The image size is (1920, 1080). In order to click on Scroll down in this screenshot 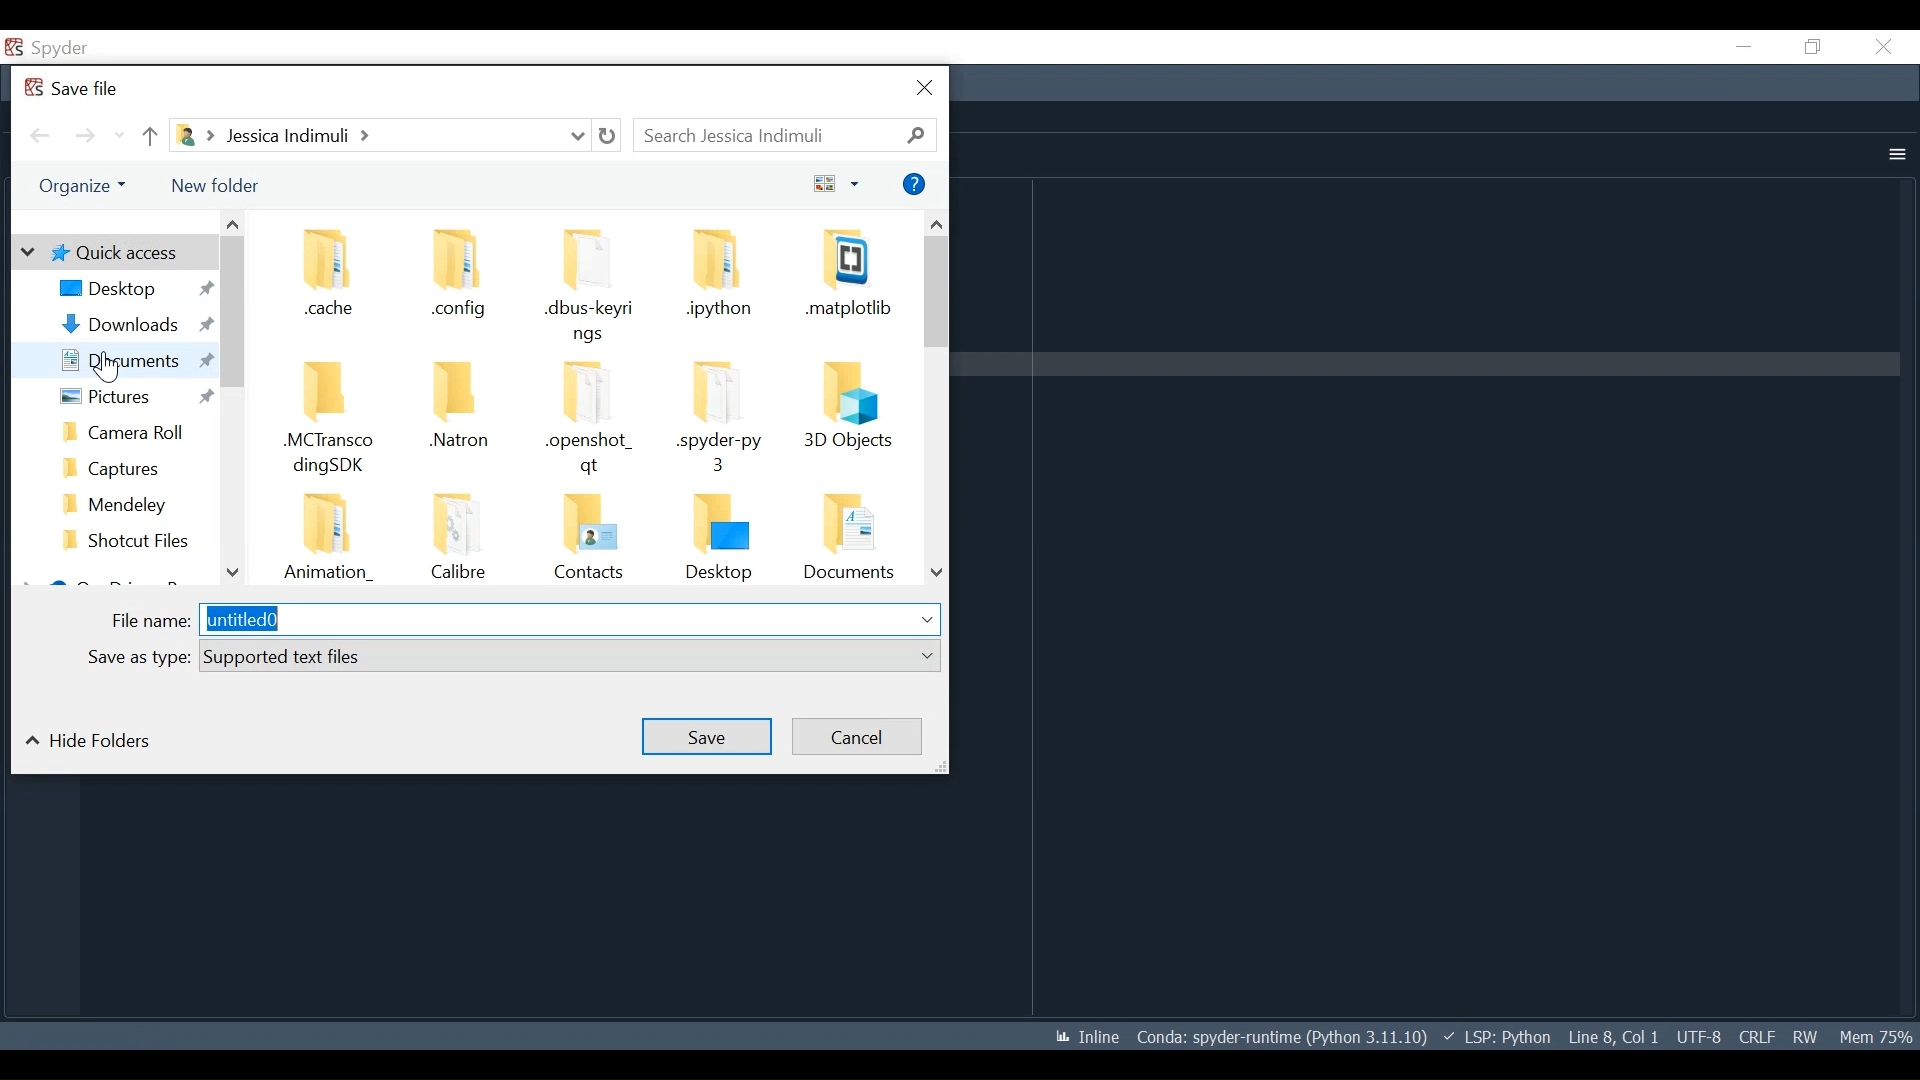, I will do `click(232, 574)`.